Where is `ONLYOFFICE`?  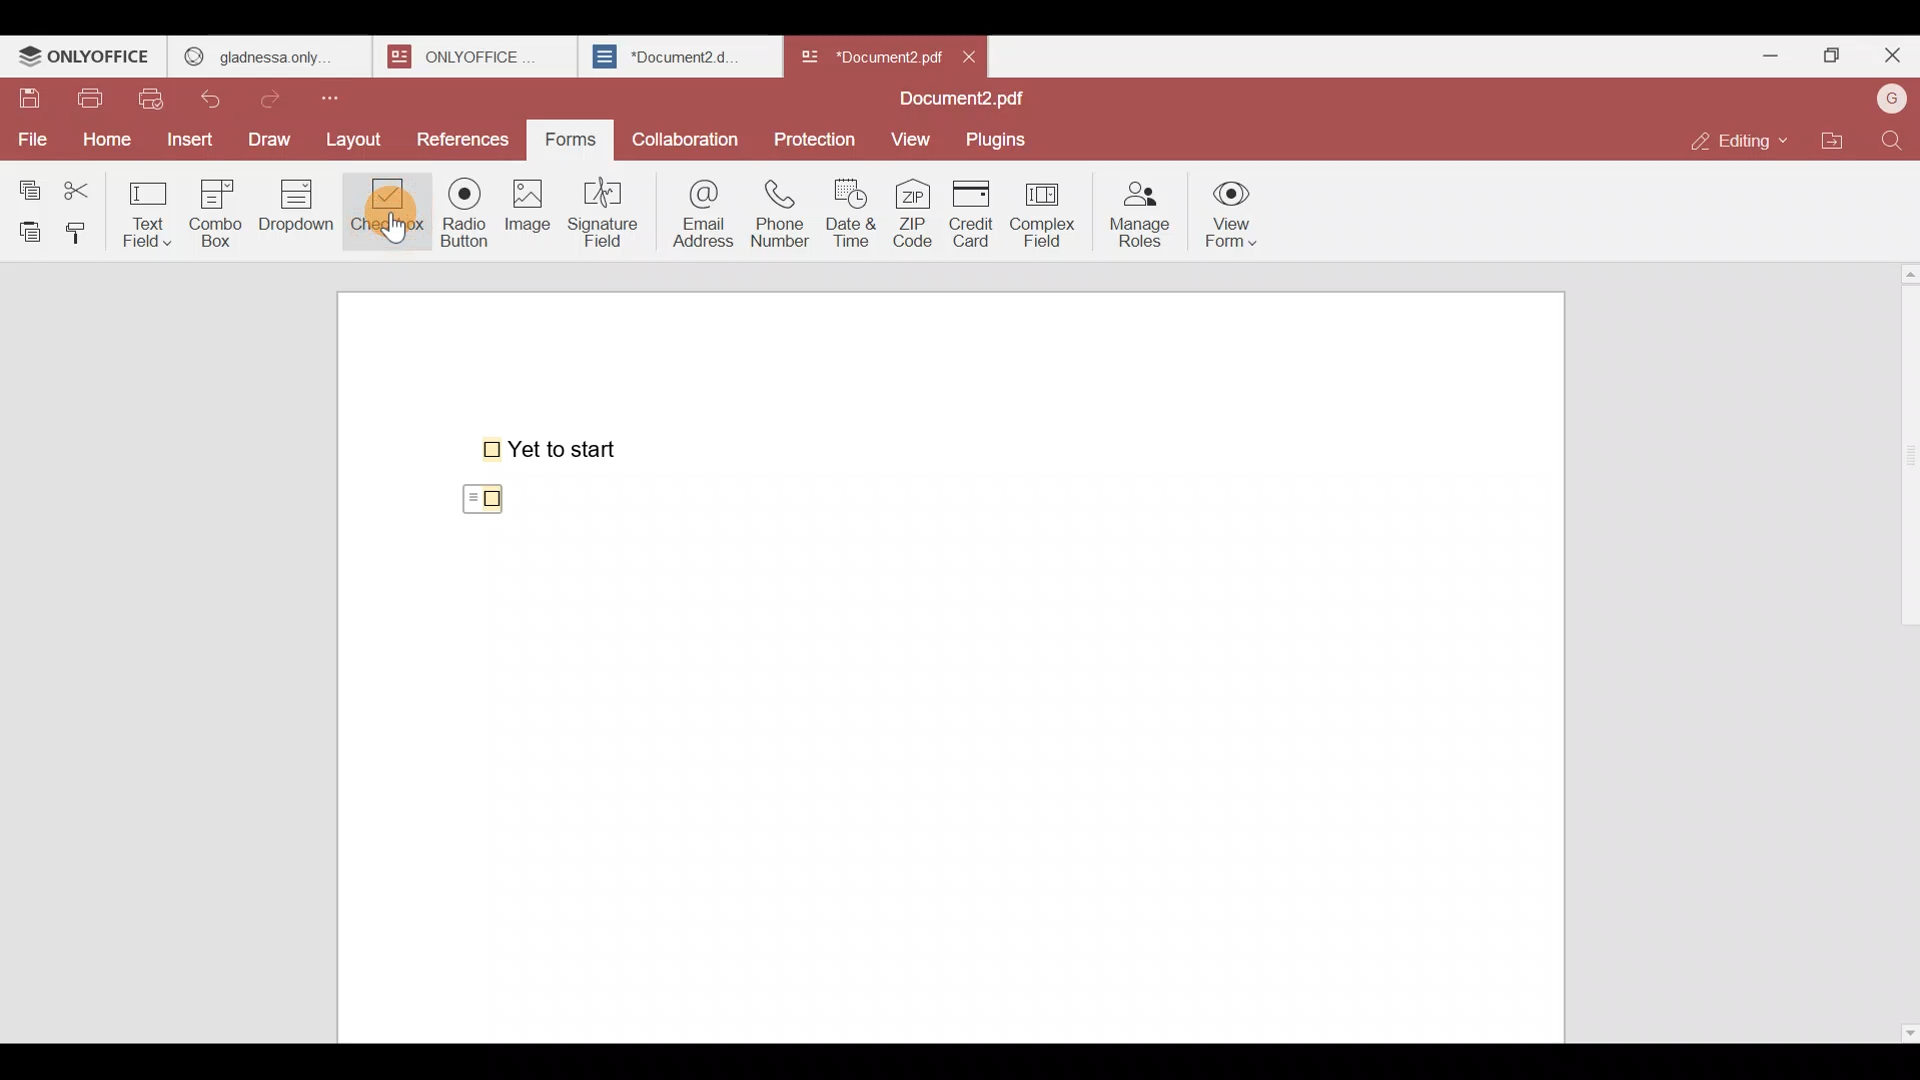 ONLYOFFICE is located at coordinates (85, 59).